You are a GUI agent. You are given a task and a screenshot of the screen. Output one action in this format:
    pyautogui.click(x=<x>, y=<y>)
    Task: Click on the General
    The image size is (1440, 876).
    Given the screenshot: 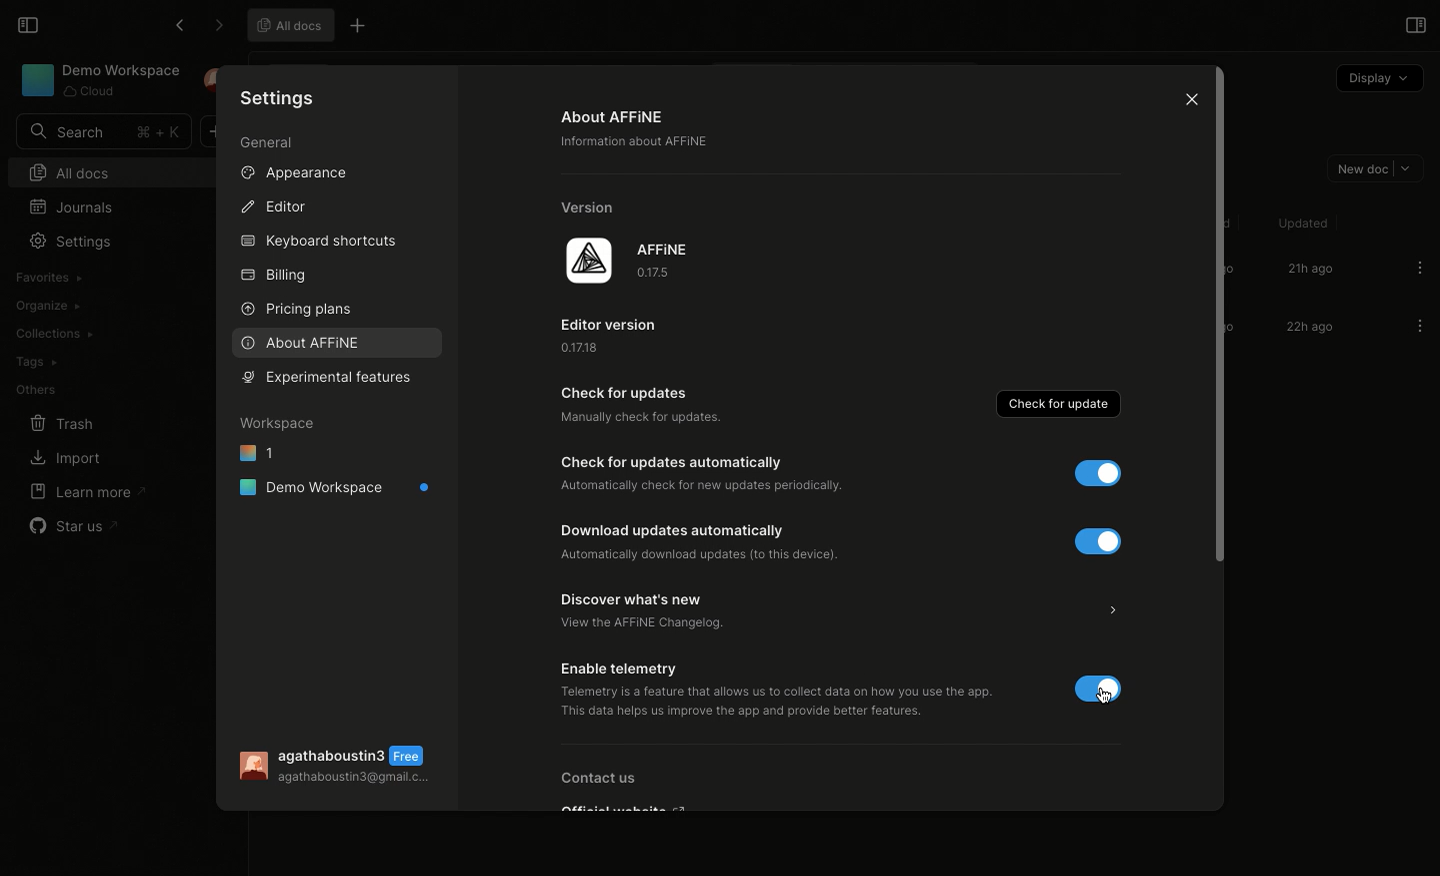 What is the action you would take?
    pyautogui.click(x=268, y=145)
    